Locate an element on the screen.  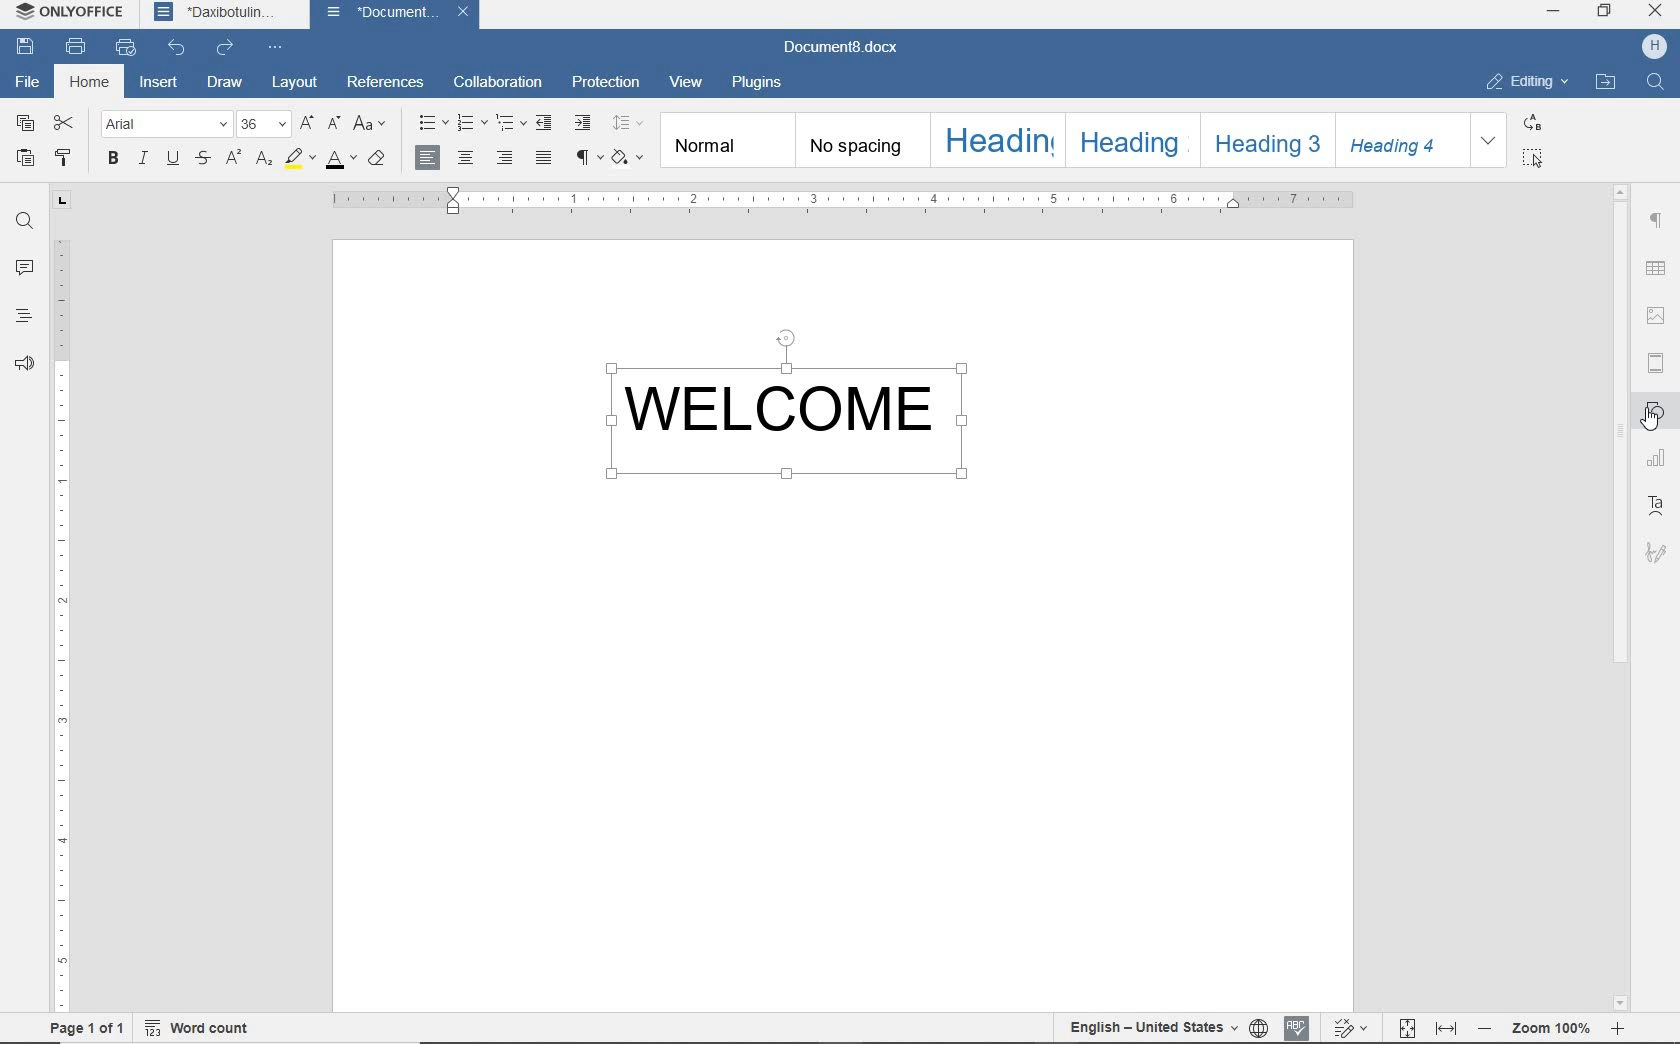
MULTILEVEL LIST is located at coordinates (509, 124).